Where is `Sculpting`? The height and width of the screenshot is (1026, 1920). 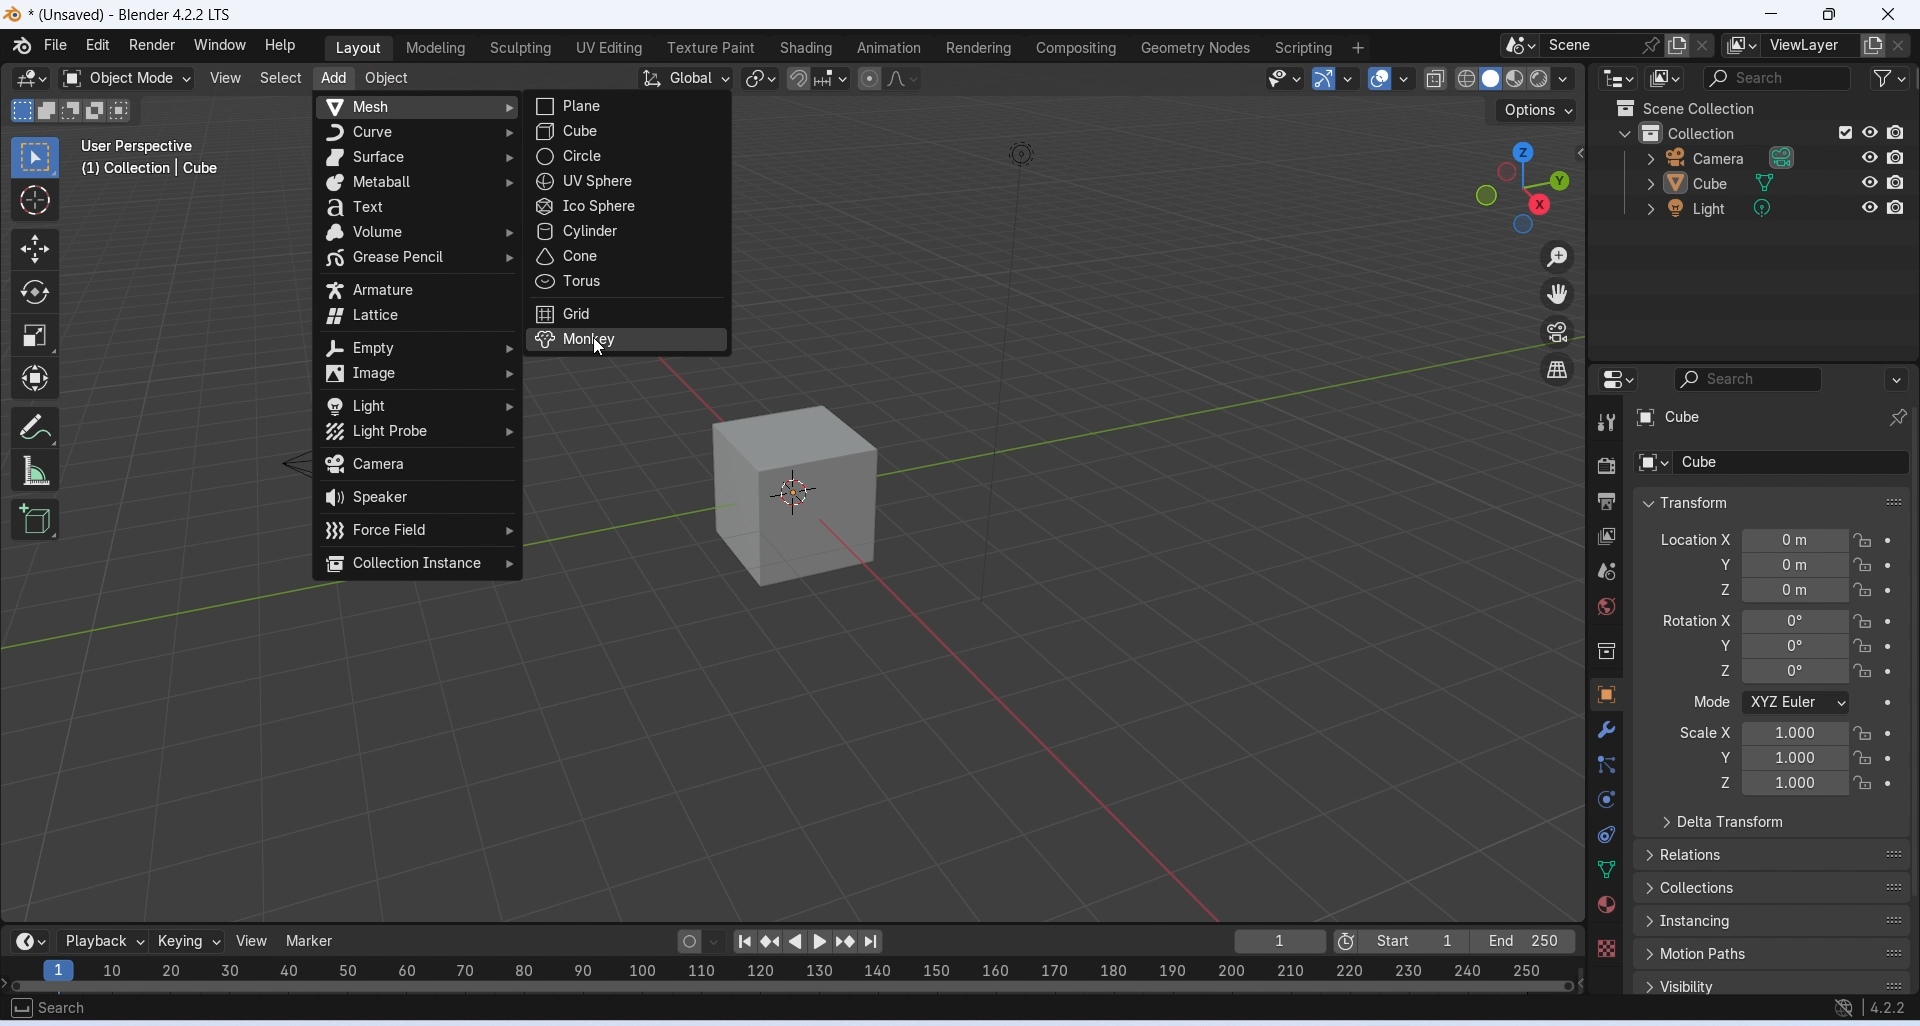 Sculpting is located at coordinates (520, 49).